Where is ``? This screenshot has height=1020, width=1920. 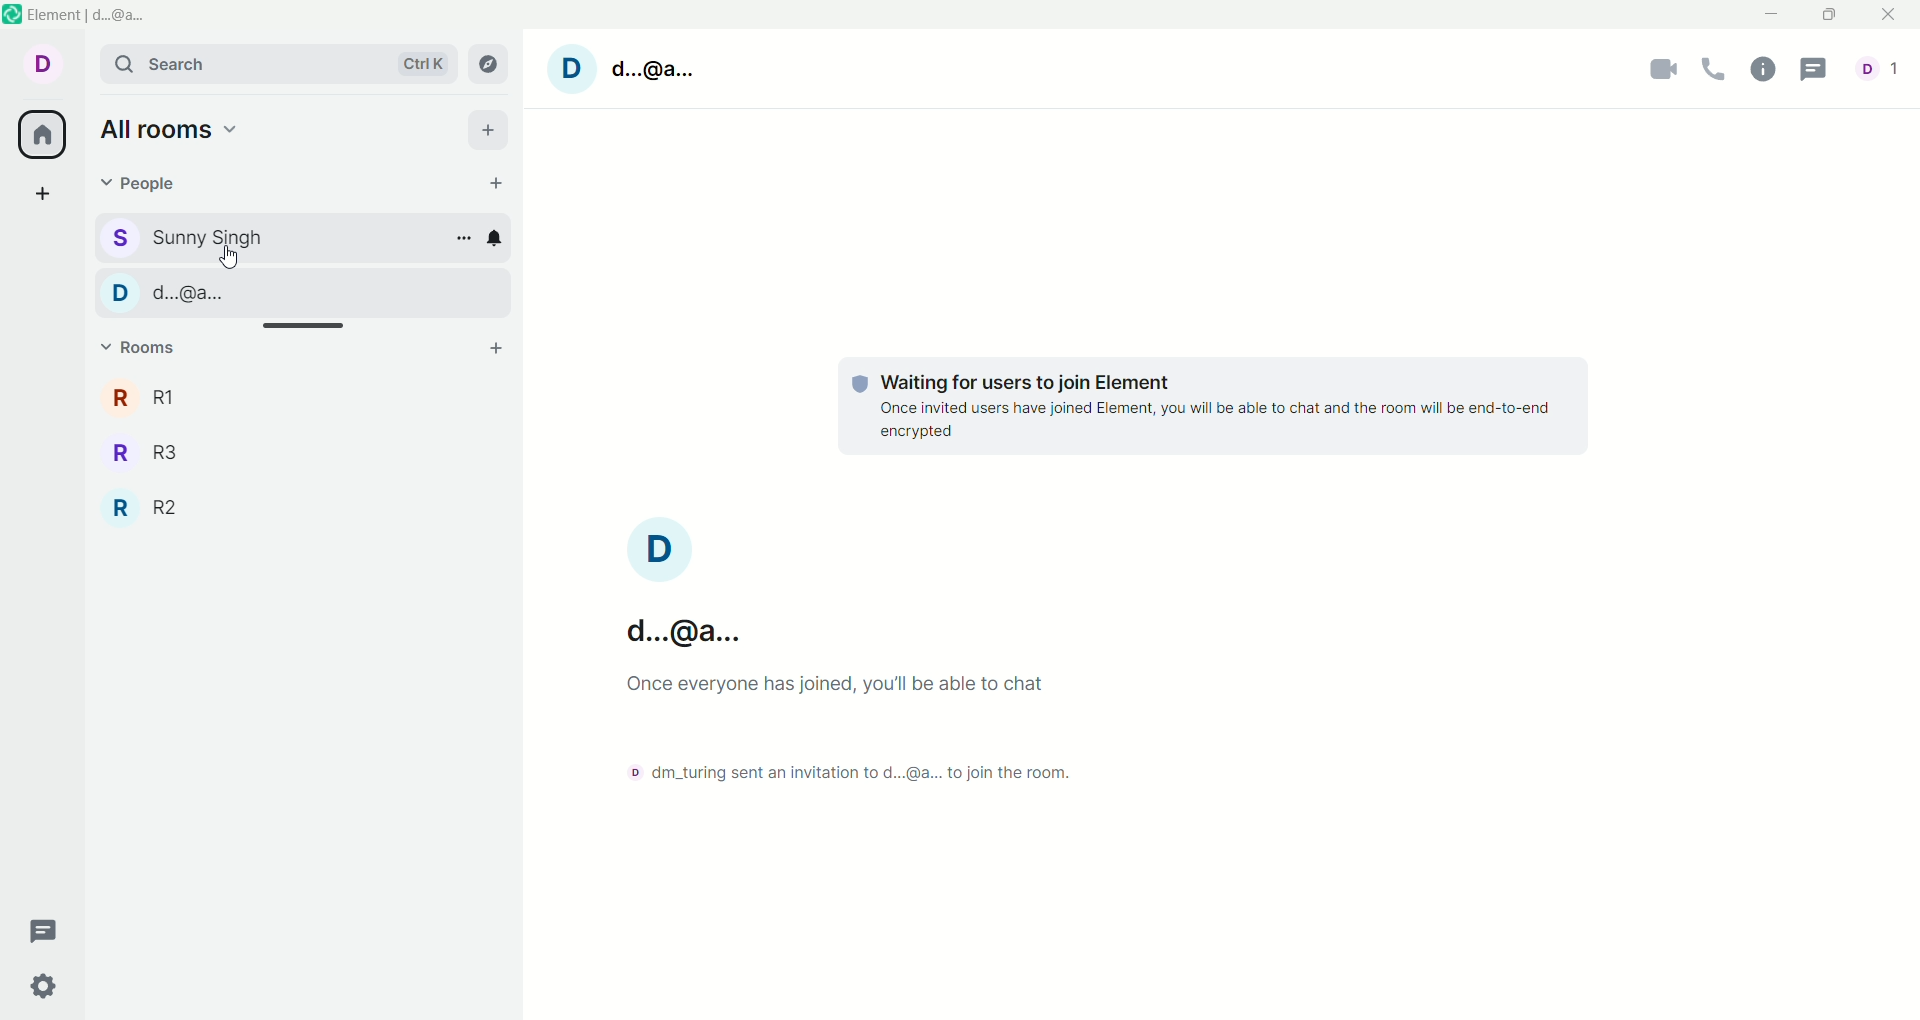  is located at coordinates (152, 450).